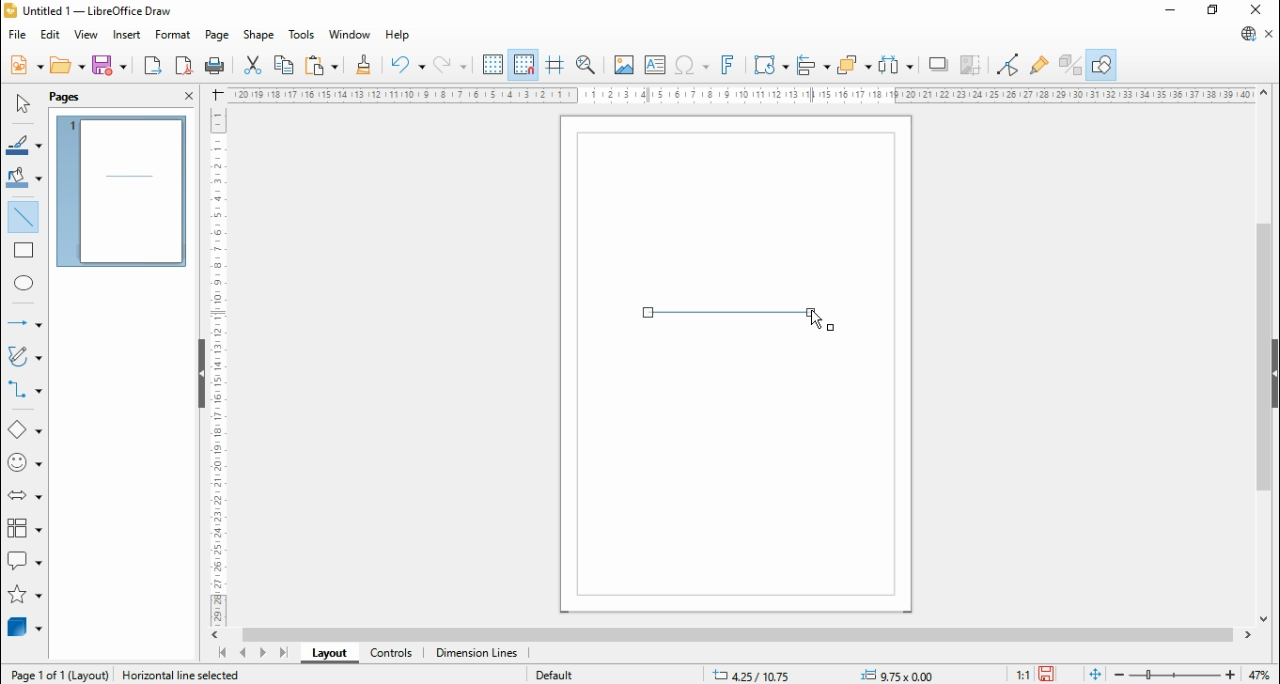 This screenshot has height=684, width=1280. I want to click on 3D objects, so click(25, 627).